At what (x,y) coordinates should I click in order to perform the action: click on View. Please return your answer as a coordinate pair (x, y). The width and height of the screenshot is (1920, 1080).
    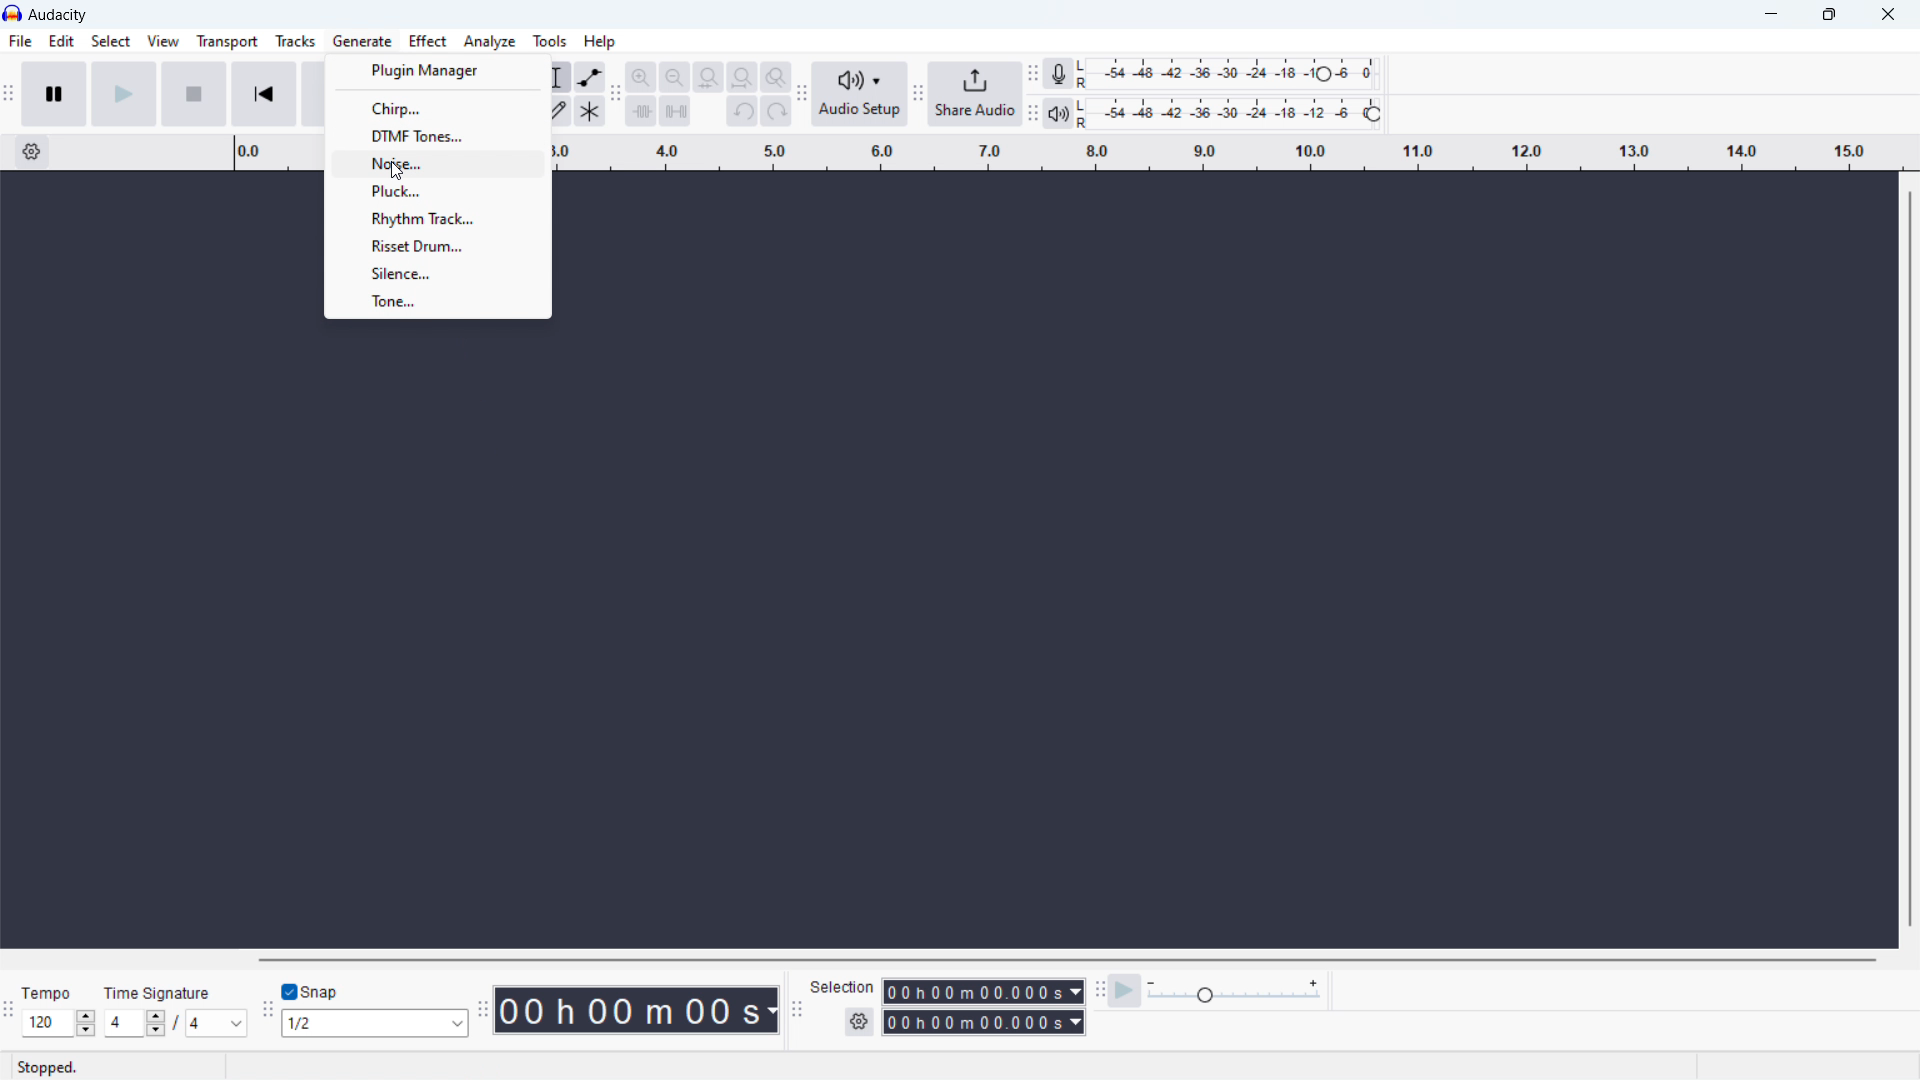
    Looking at the image, I should click on (164, 40).